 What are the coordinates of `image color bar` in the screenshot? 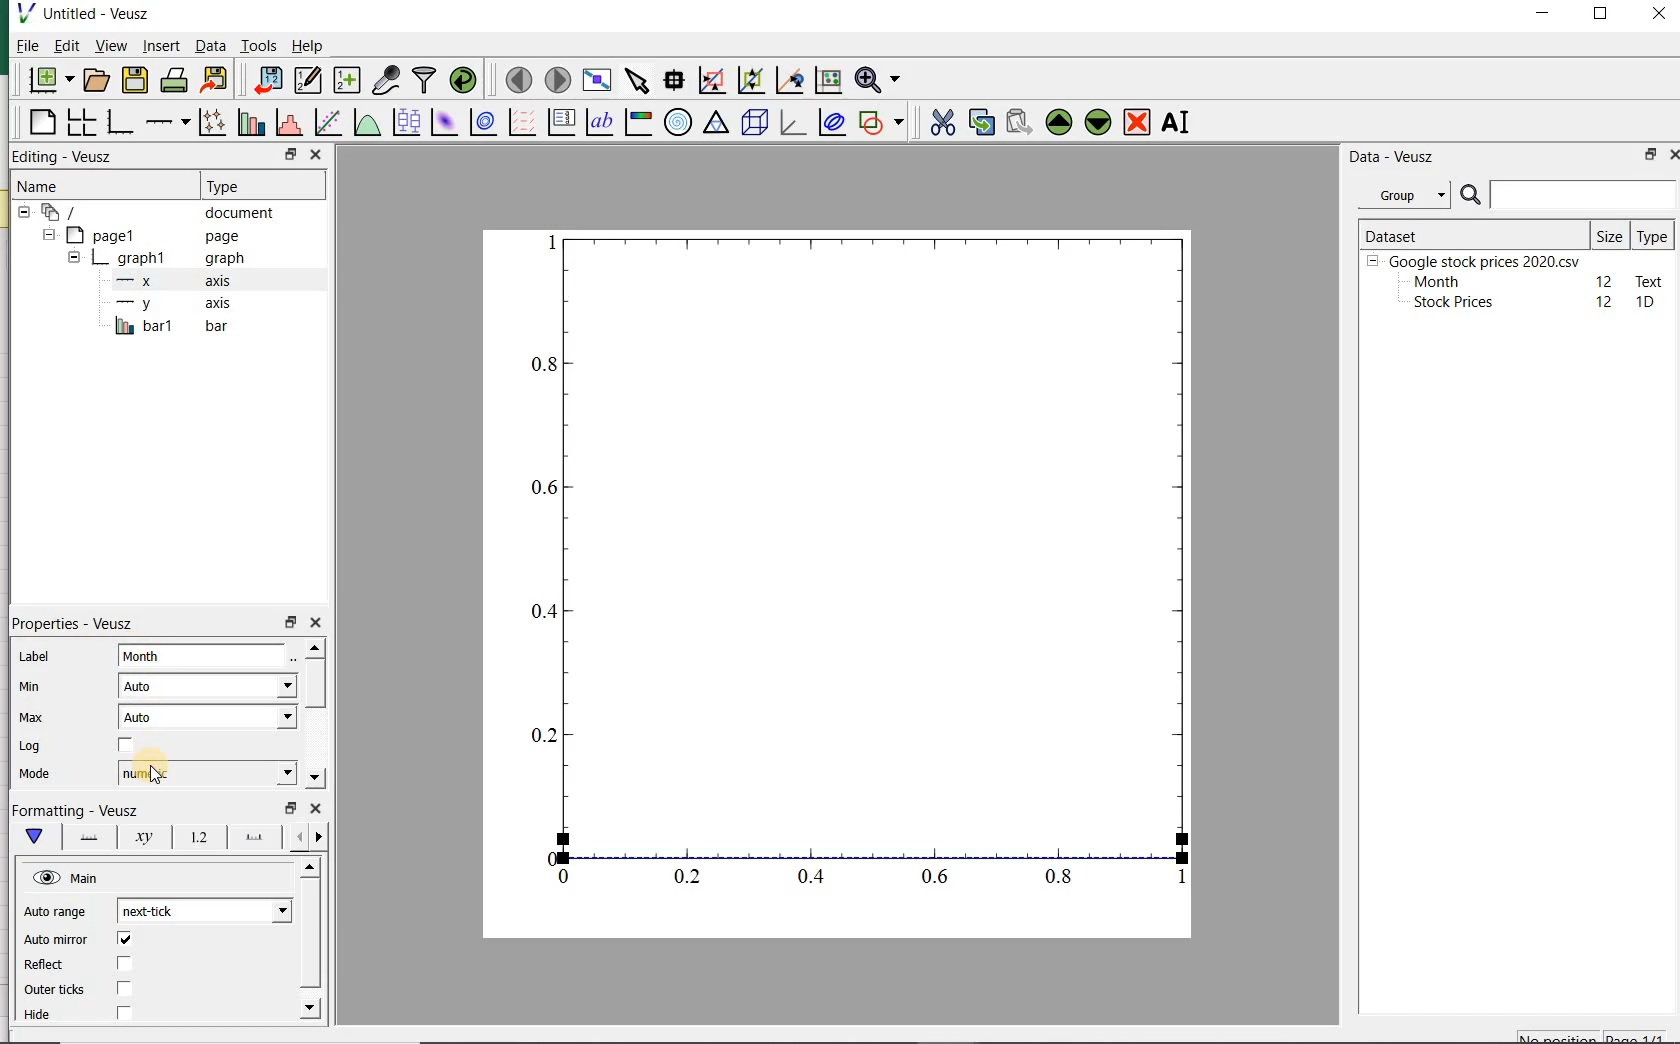 It's located at (636, 122).